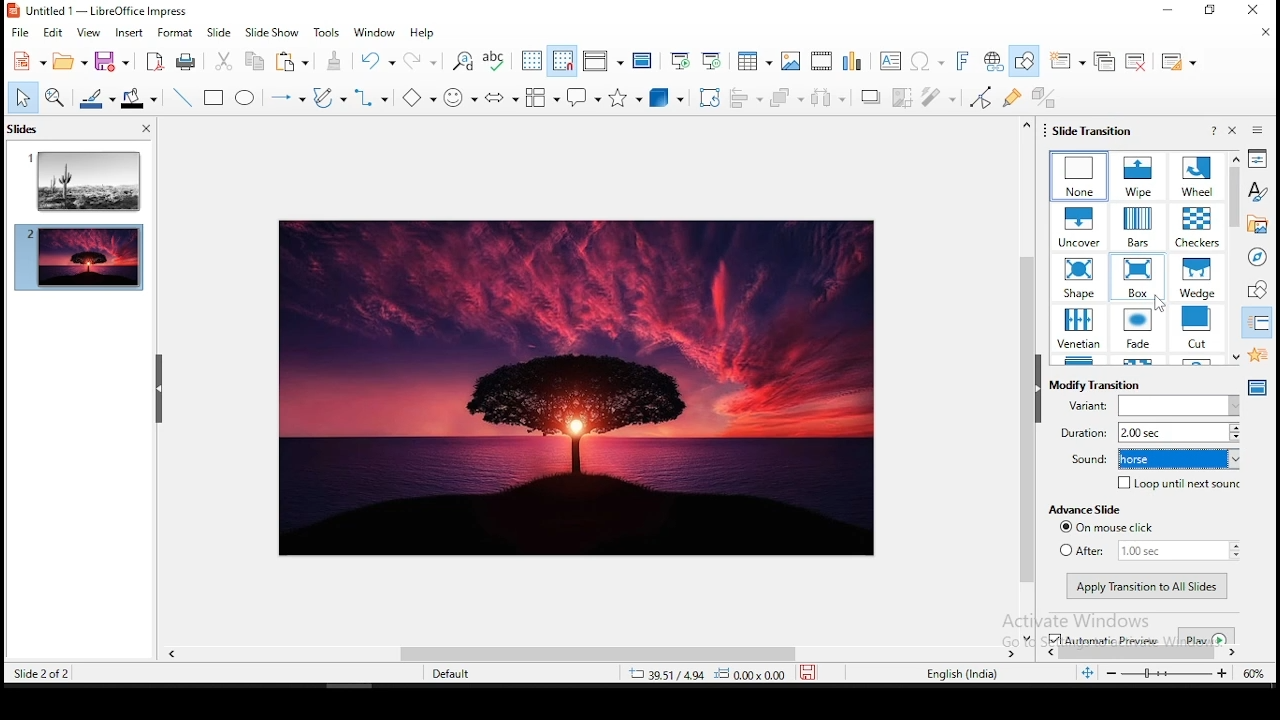 The width and height of the screenshot is (1280, 720). What do you see at coordinates (1179, 60) in the screenshot?
I see `slide layout` at bounding box center [1179, 60].